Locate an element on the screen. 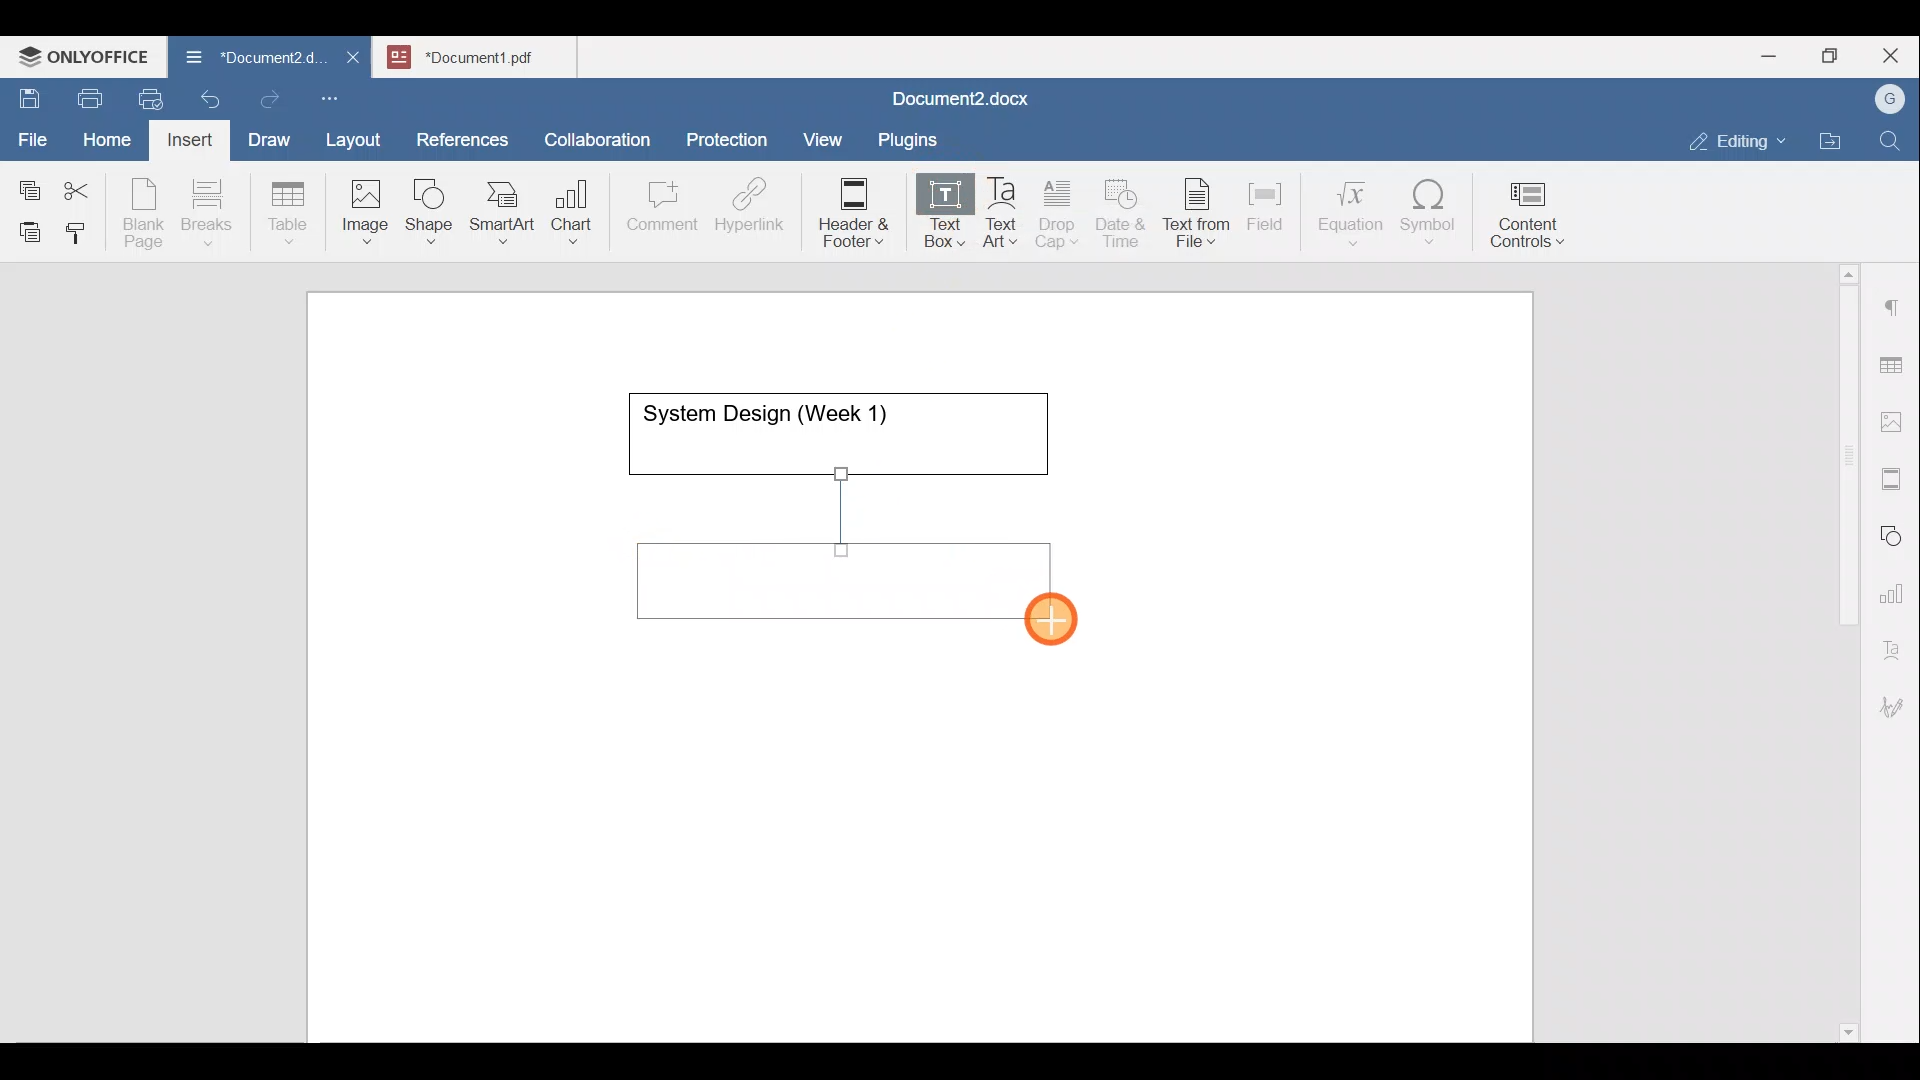  Text Art is located at coordinates (1002, 213).